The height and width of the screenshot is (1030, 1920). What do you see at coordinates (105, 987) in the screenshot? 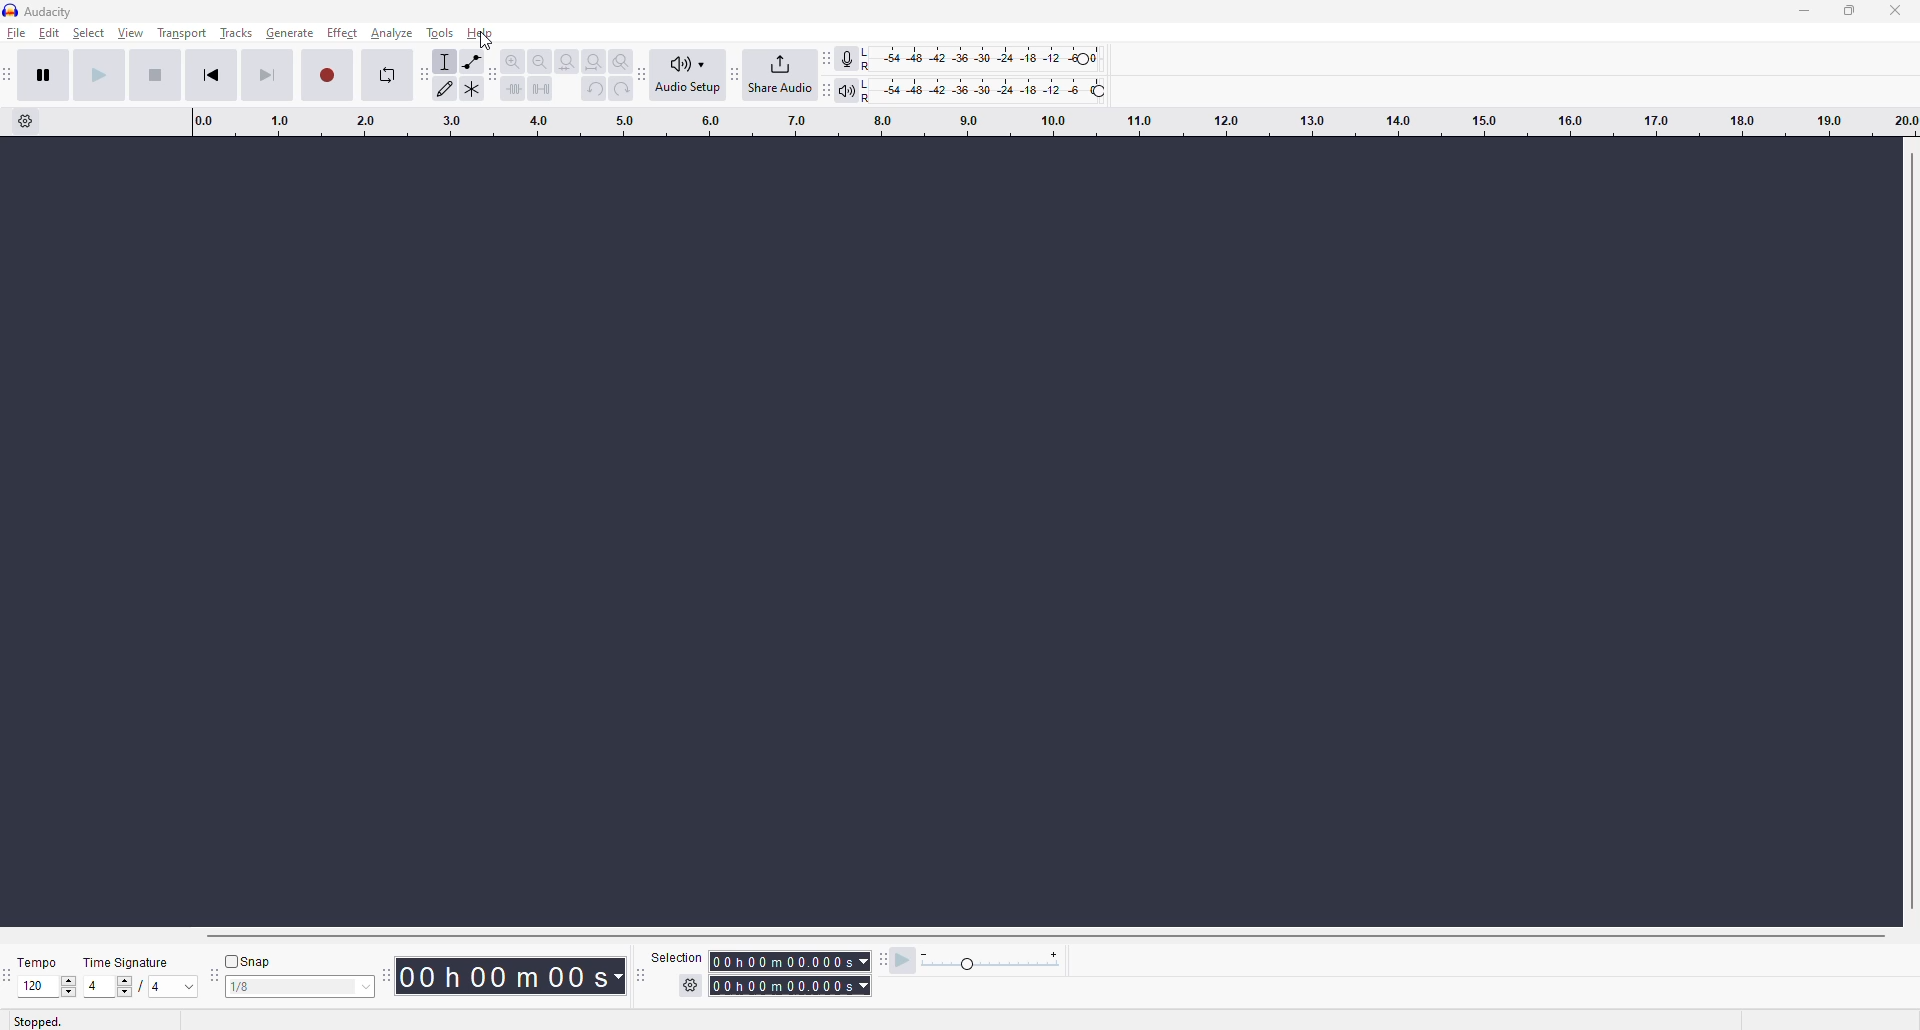
I see `value` at bounding box center [105, 987].